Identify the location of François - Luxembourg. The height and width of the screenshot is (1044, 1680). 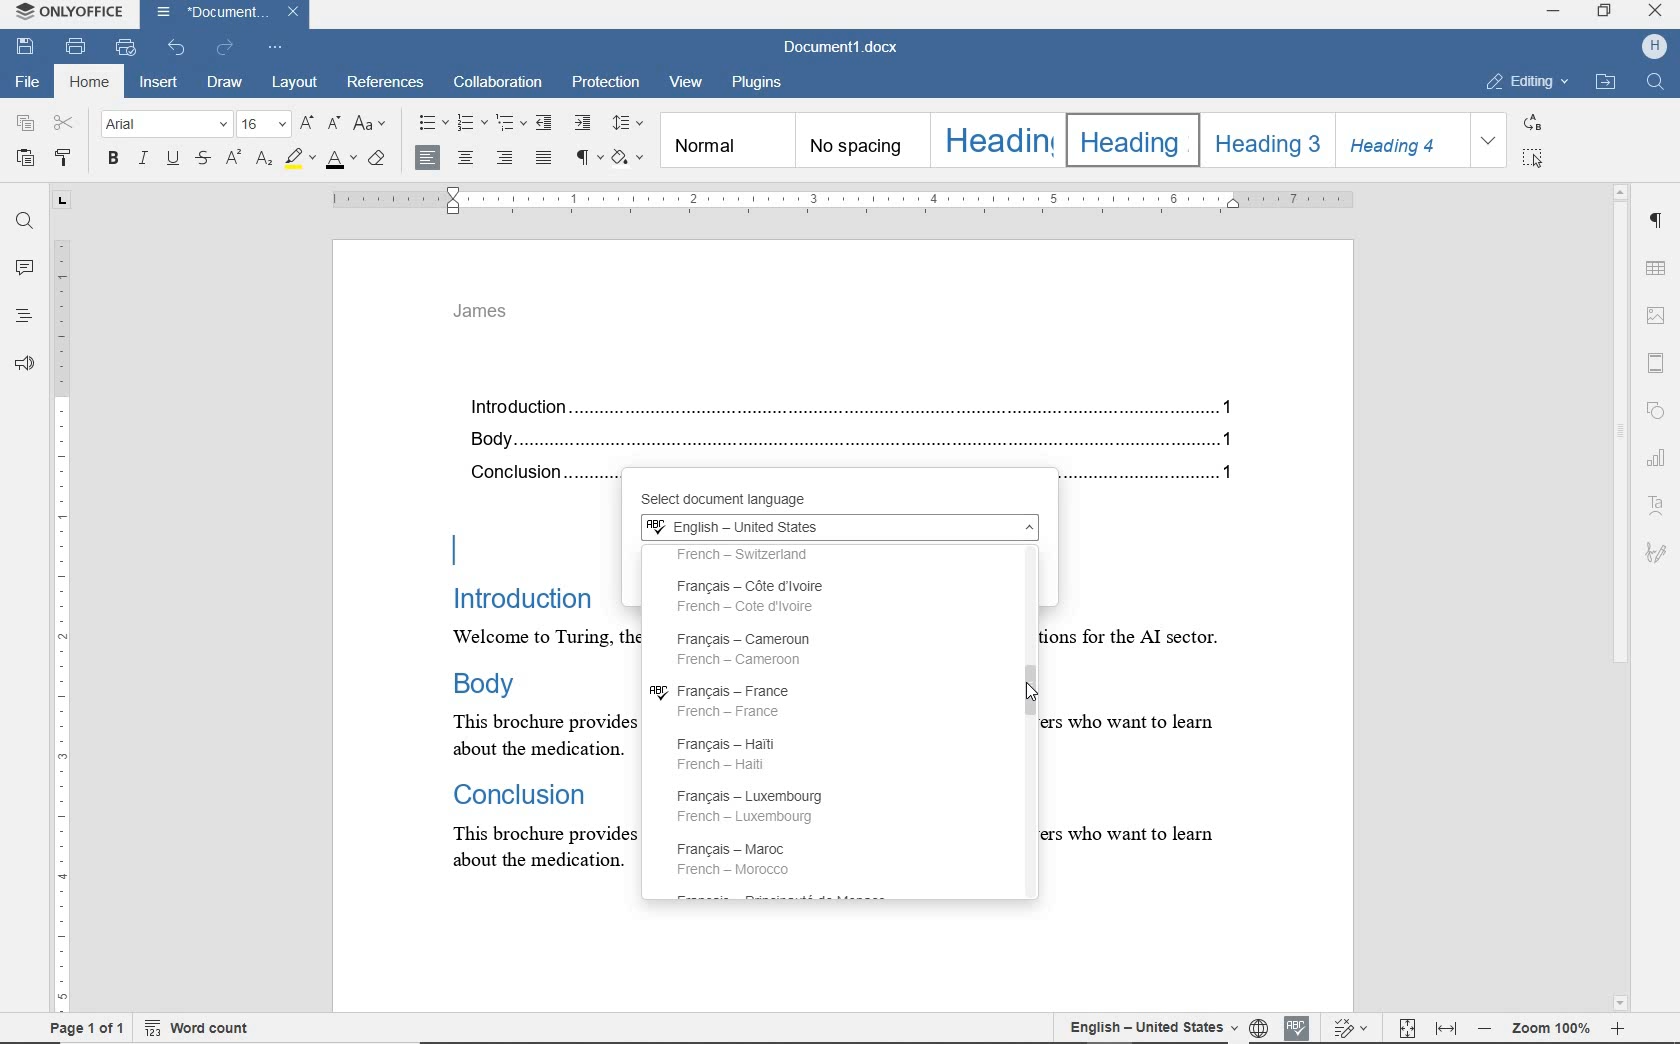
(761, 806).